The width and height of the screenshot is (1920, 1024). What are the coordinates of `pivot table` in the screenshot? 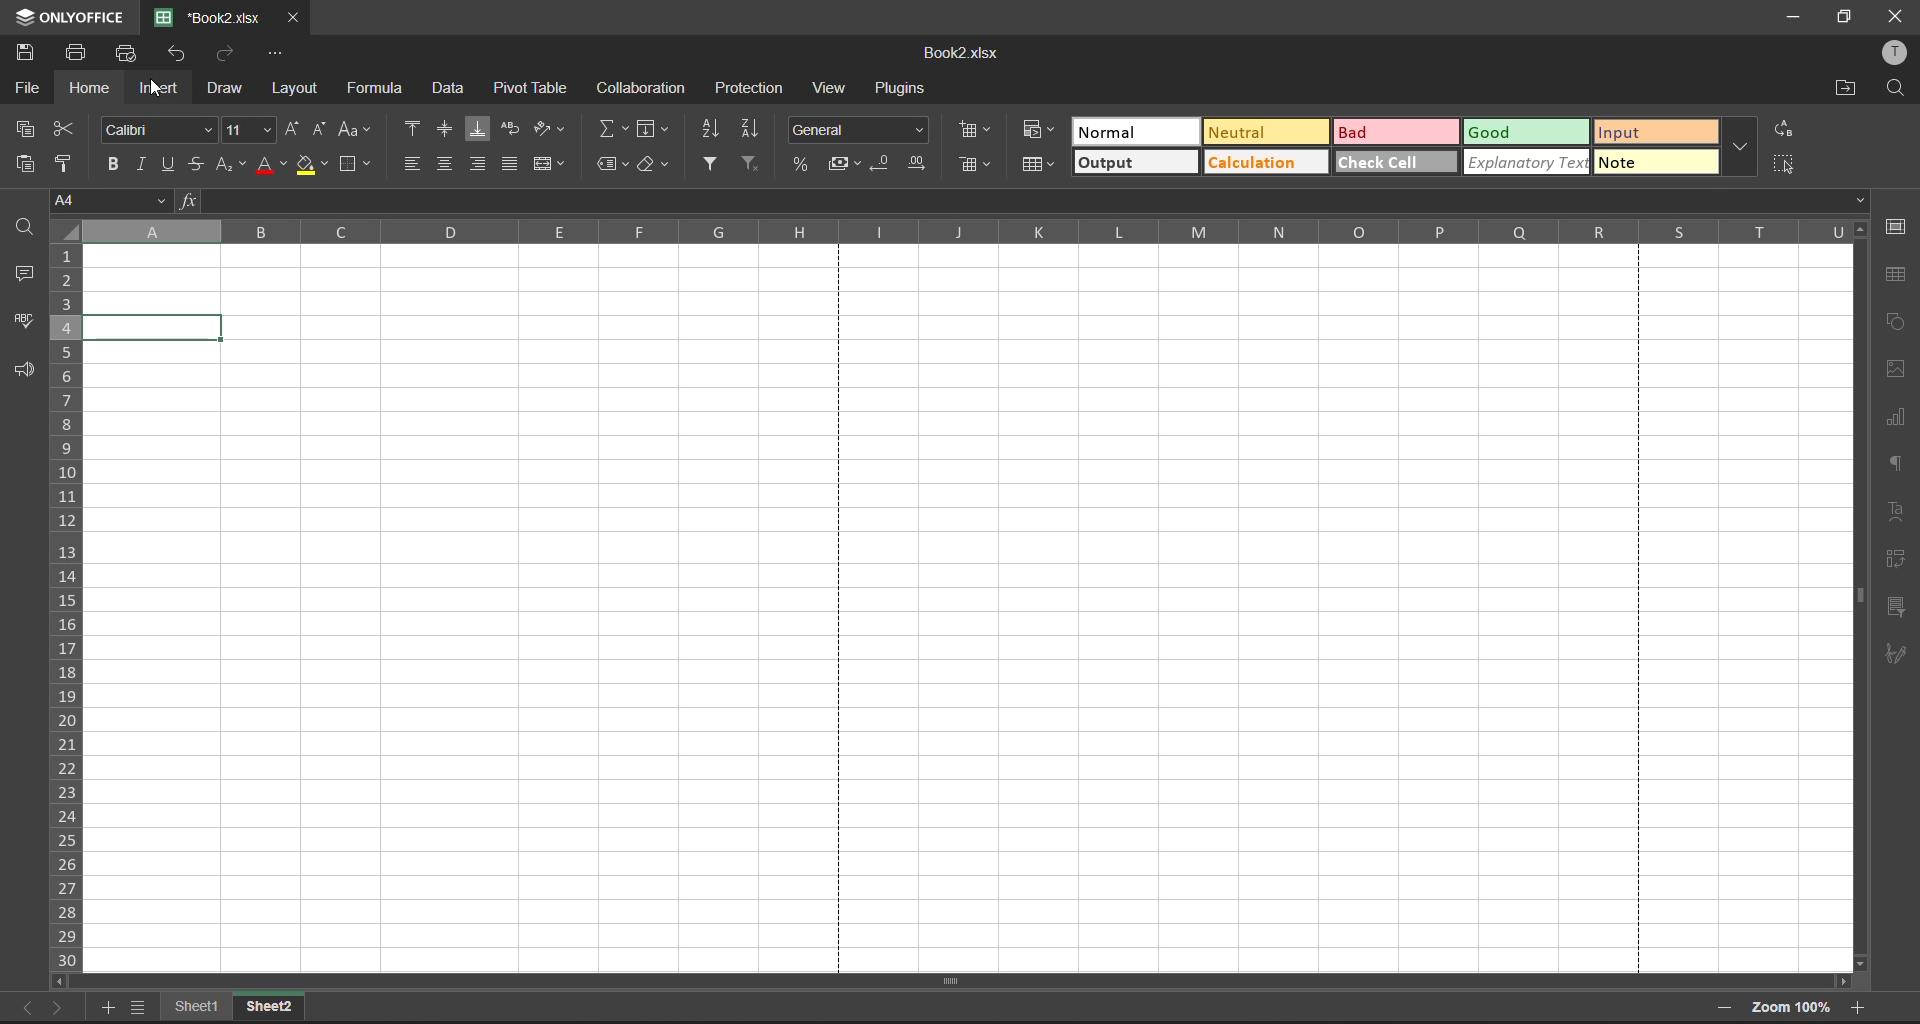 It's located at (1895, 561).